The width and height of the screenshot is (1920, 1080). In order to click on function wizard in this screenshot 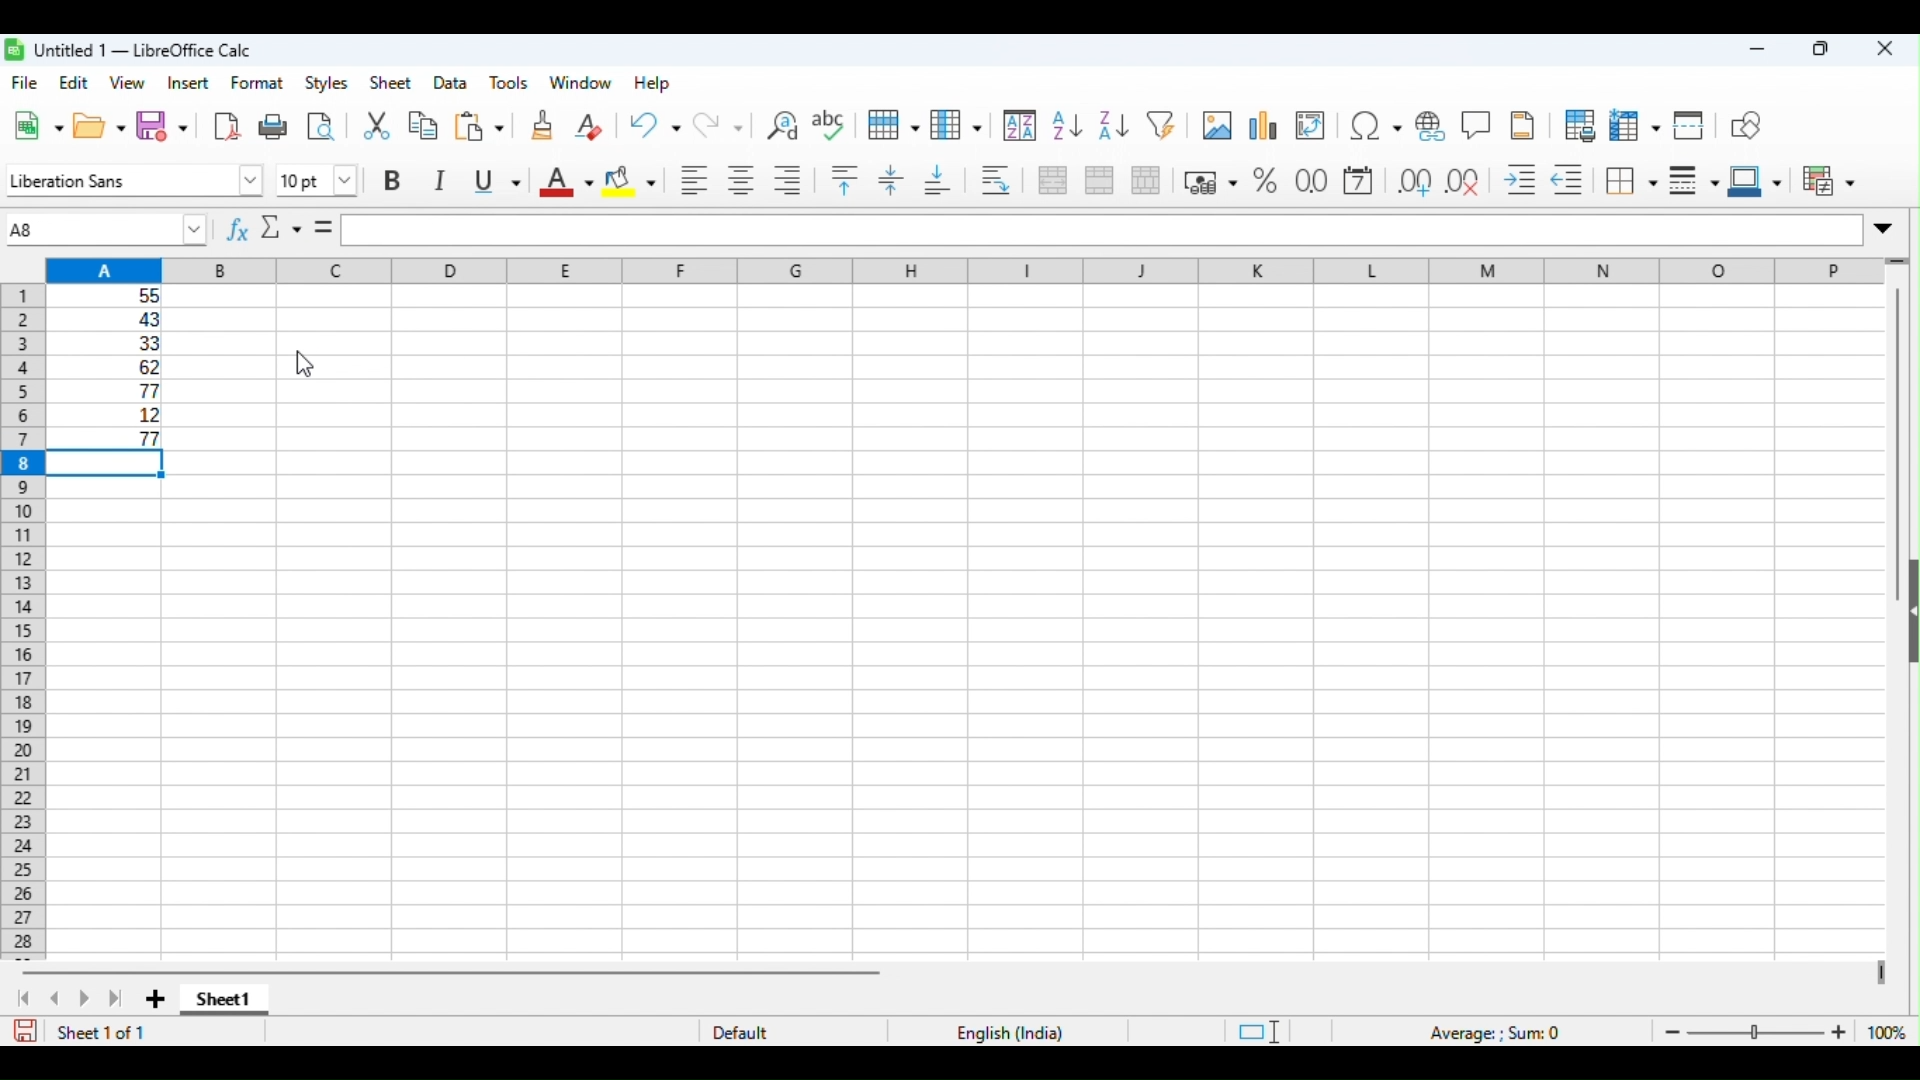, I will do `click(238, 230)`.